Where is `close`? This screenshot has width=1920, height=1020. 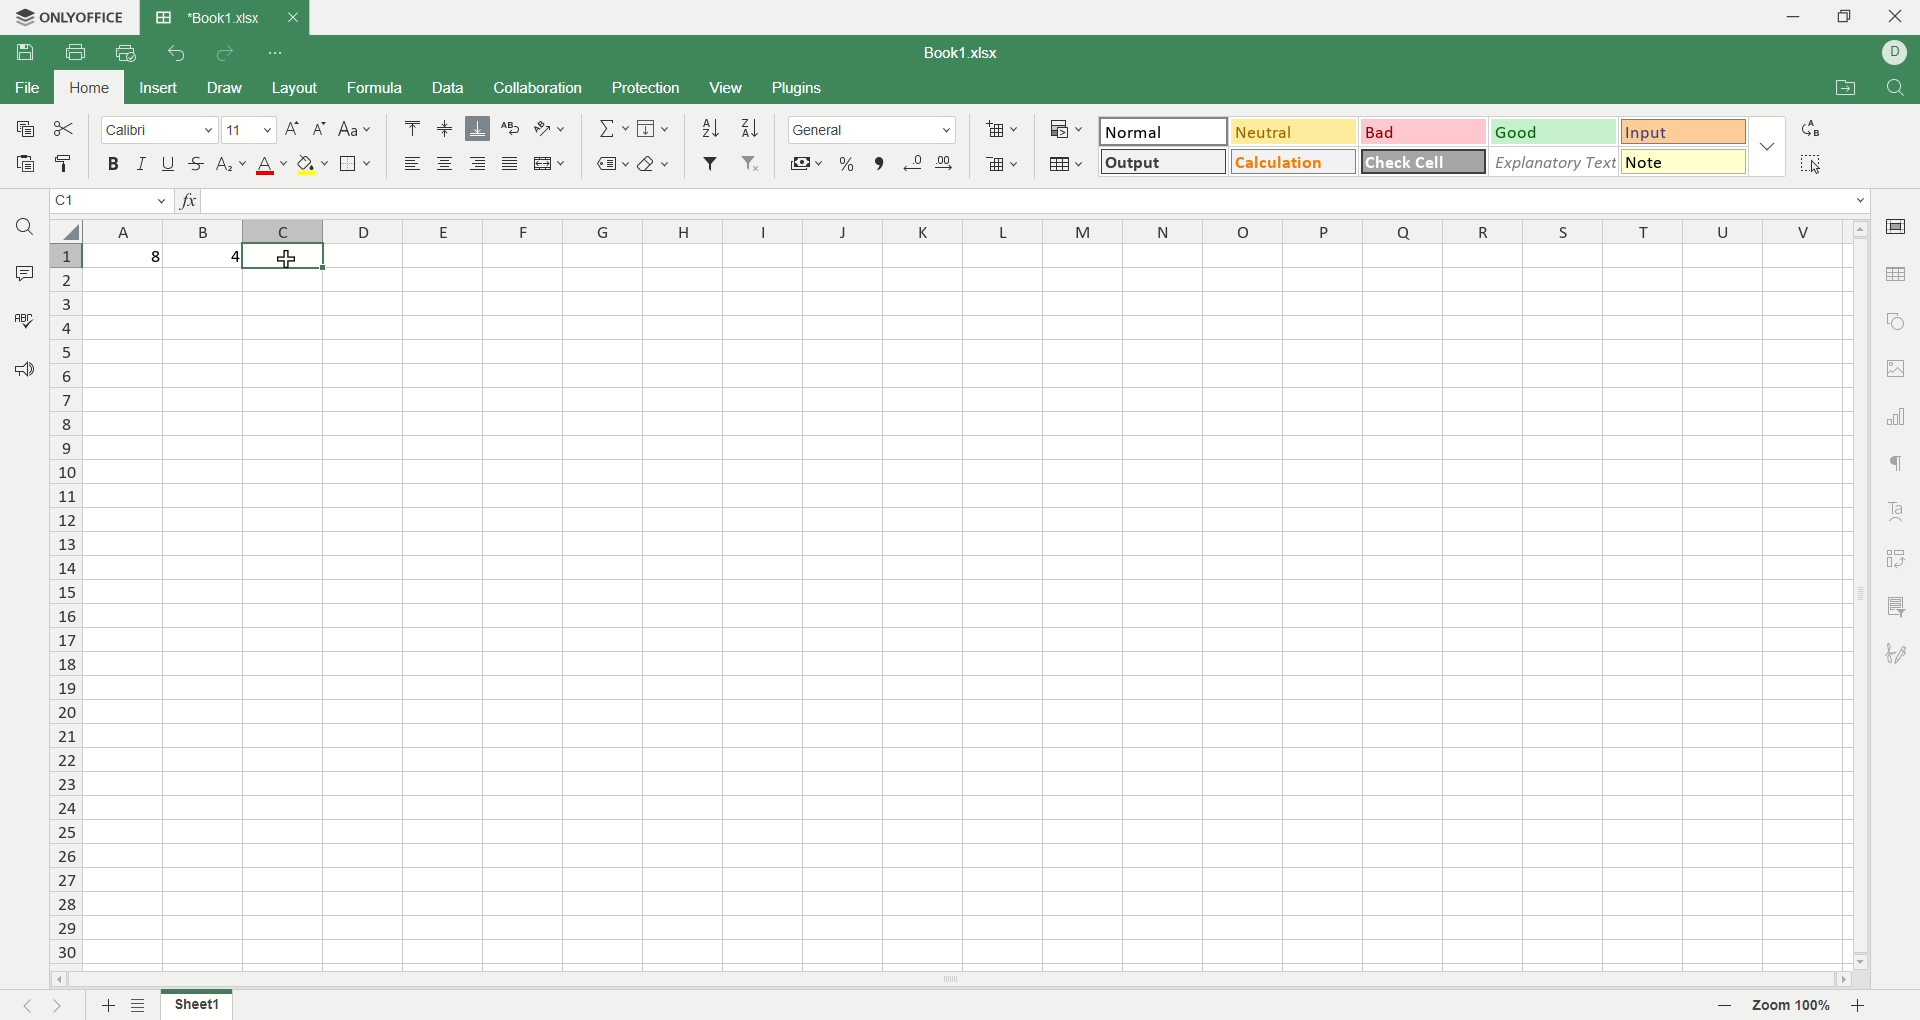 close is located at coordinates (292, 18).